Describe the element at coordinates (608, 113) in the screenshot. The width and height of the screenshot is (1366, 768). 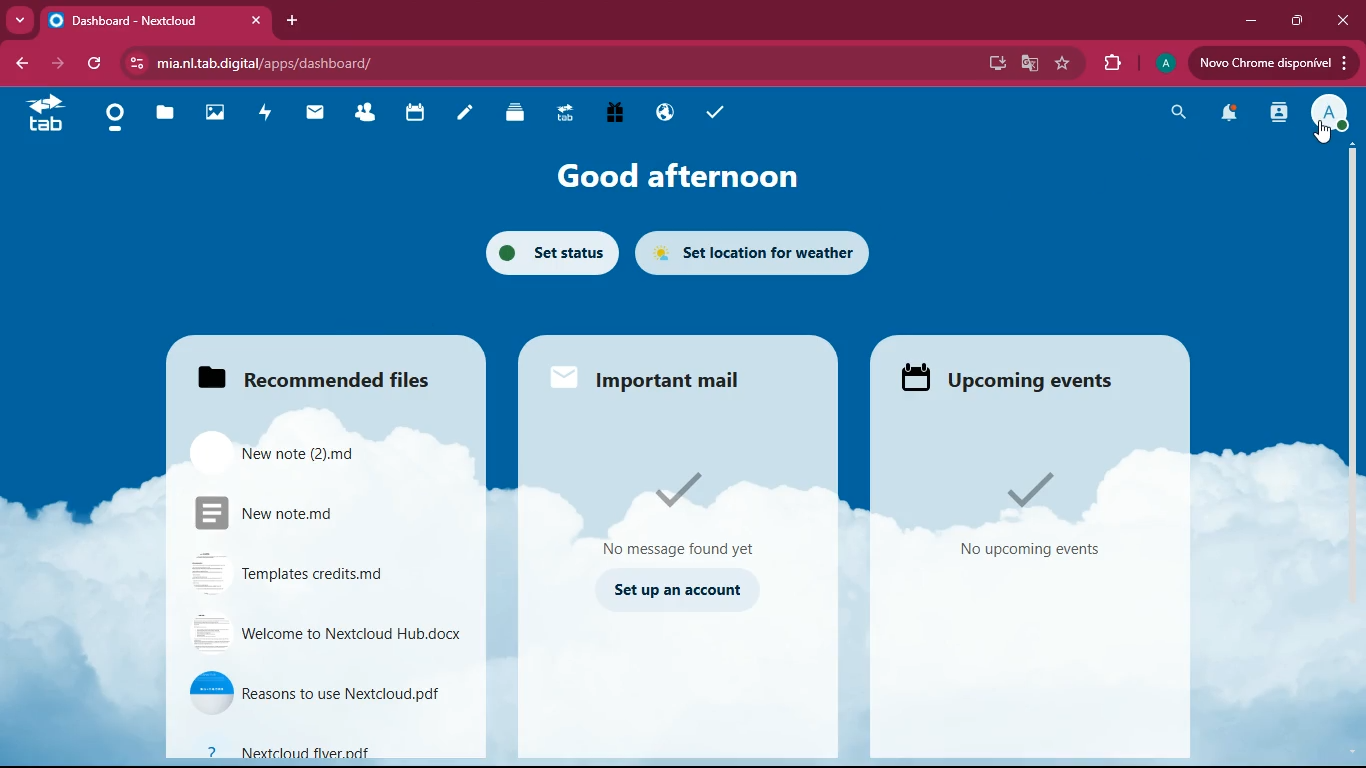
I see `gift` at that location.